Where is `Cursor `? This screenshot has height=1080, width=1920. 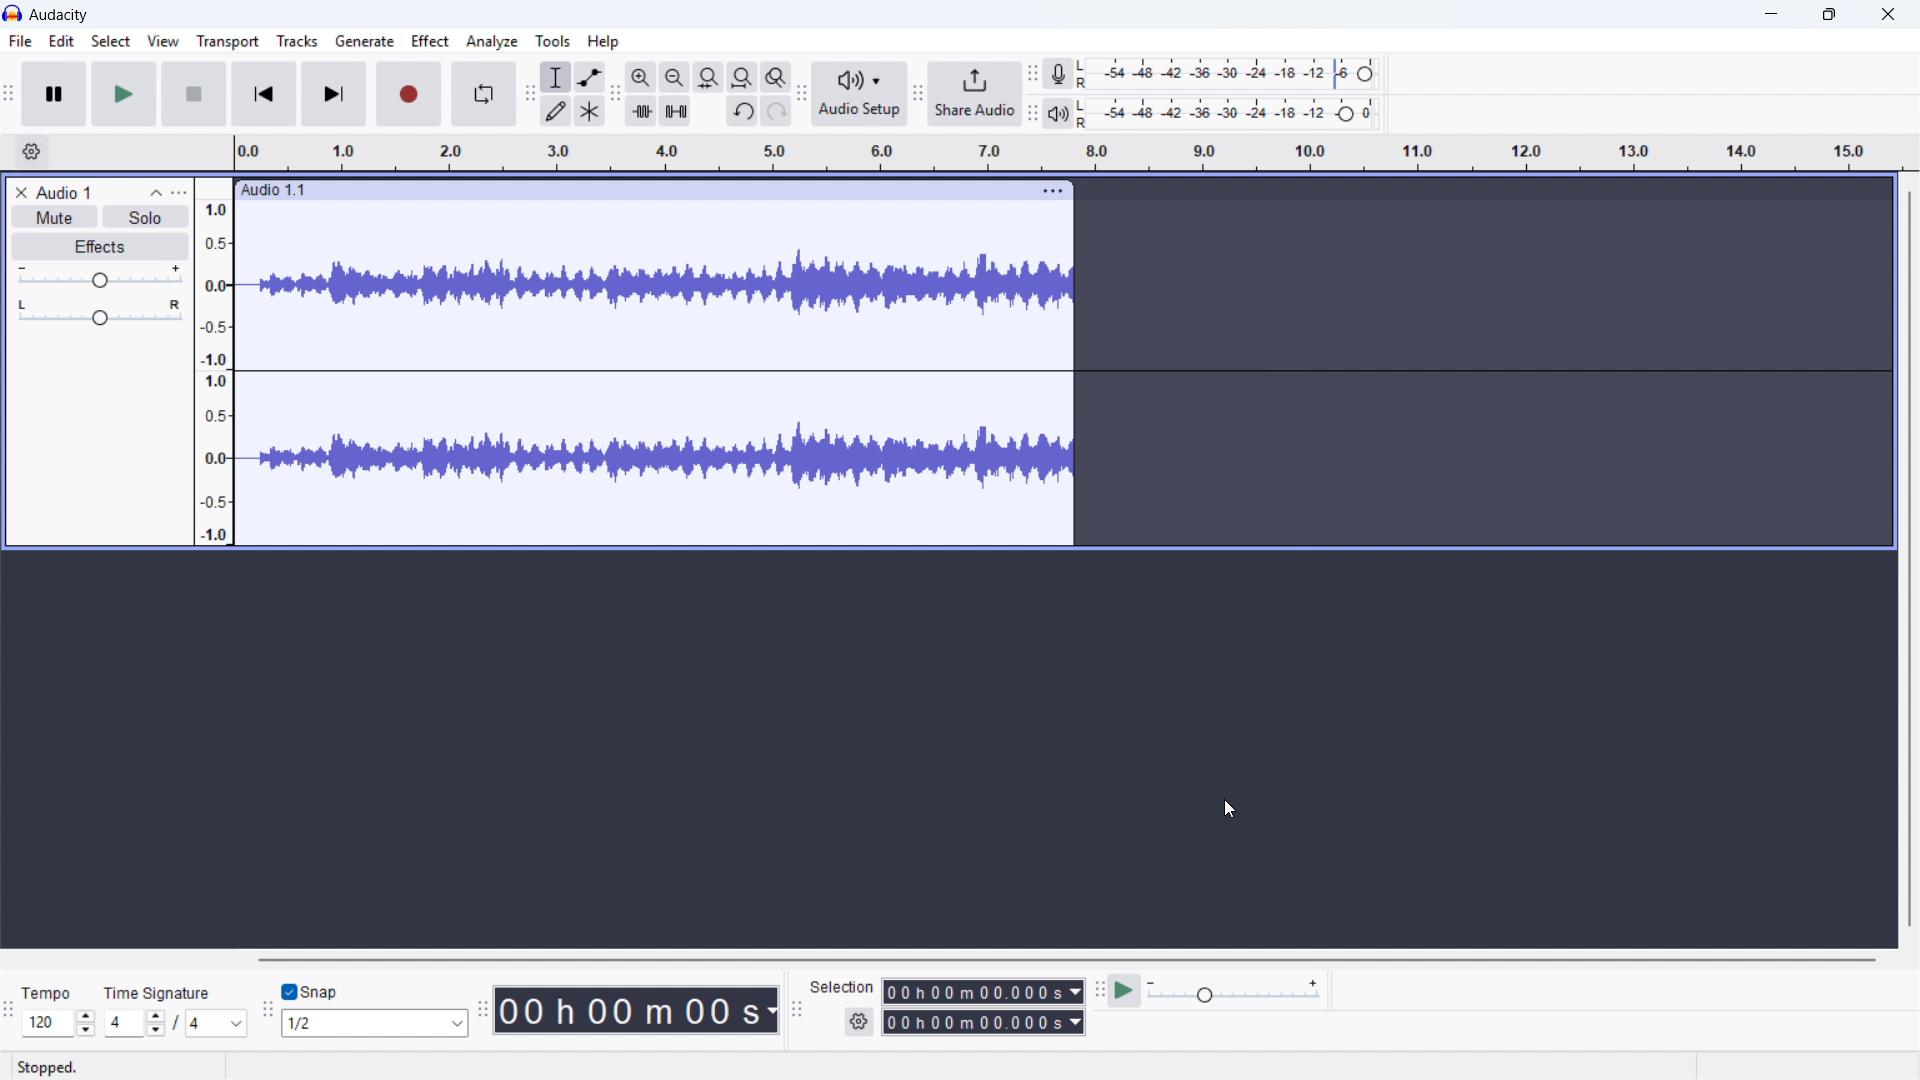
Cursor  is located at coordinates (1230, 810).